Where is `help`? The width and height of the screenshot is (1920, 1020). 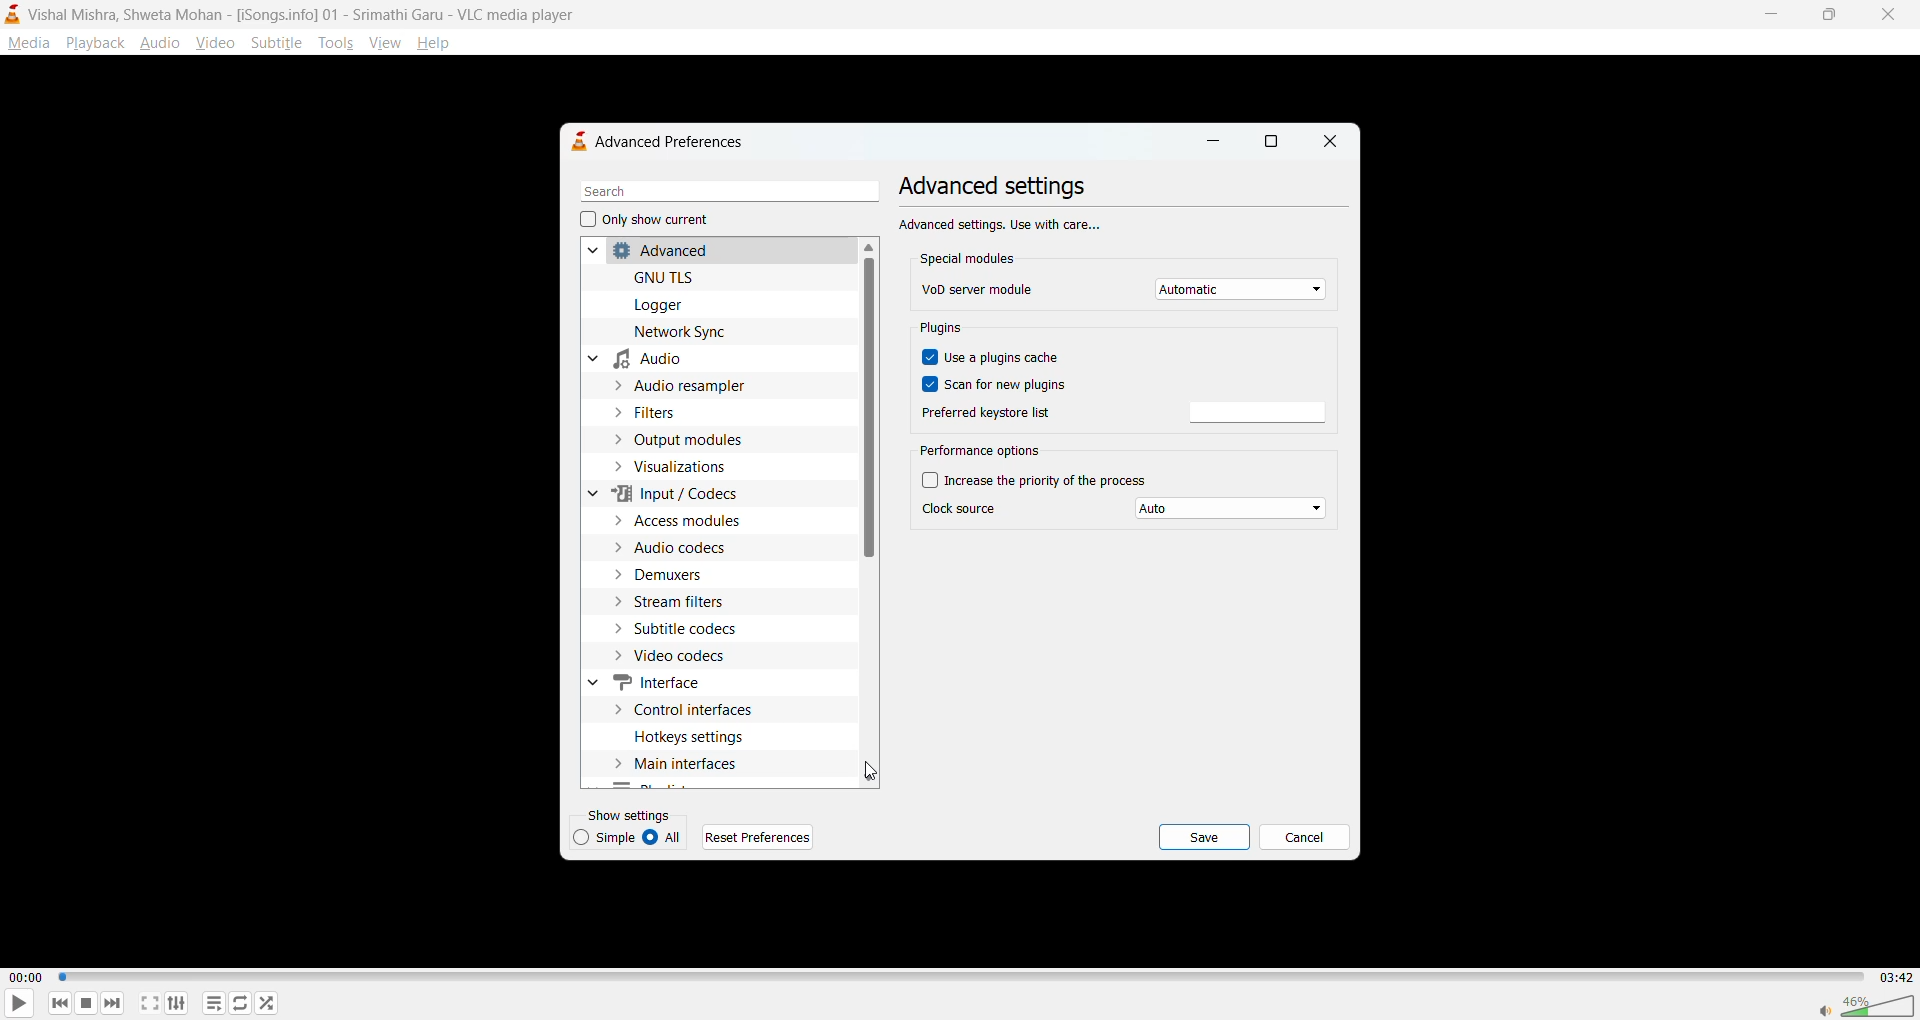
help is located at coordinates (437, 45).